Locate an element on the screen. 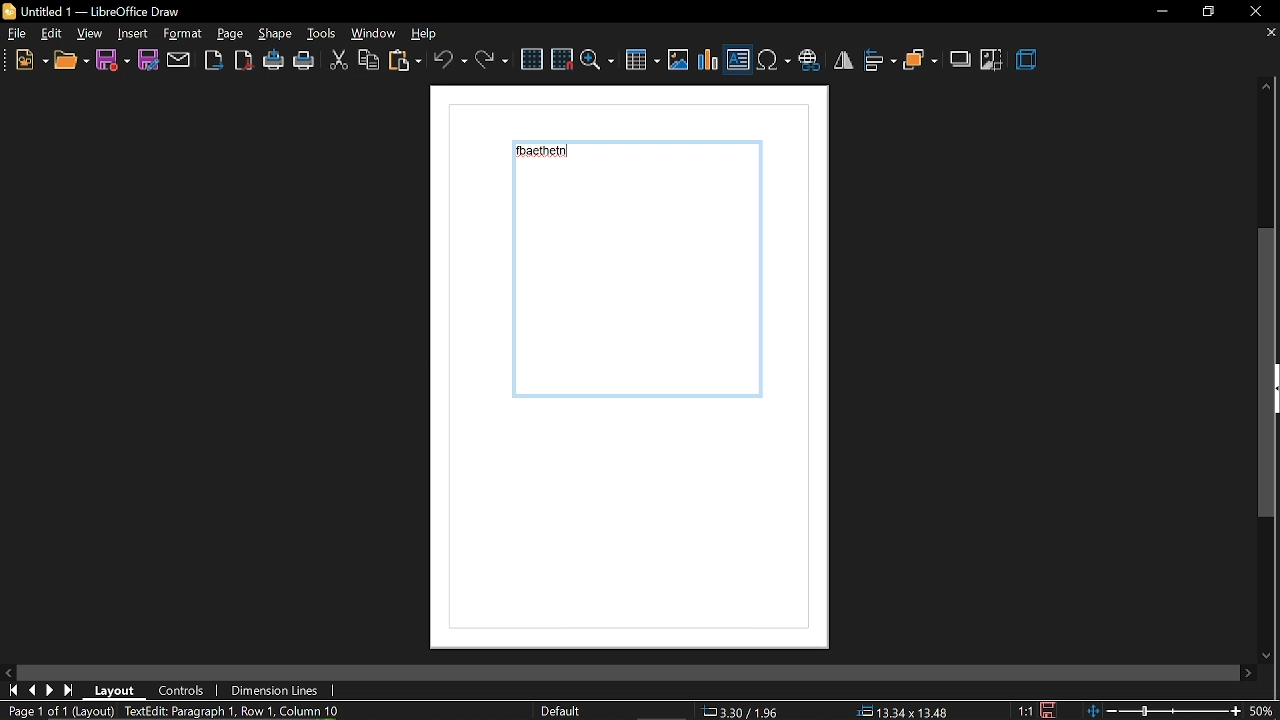 This screenshot has width=1280, height=720. insert image is located at coordinates (679, 59).